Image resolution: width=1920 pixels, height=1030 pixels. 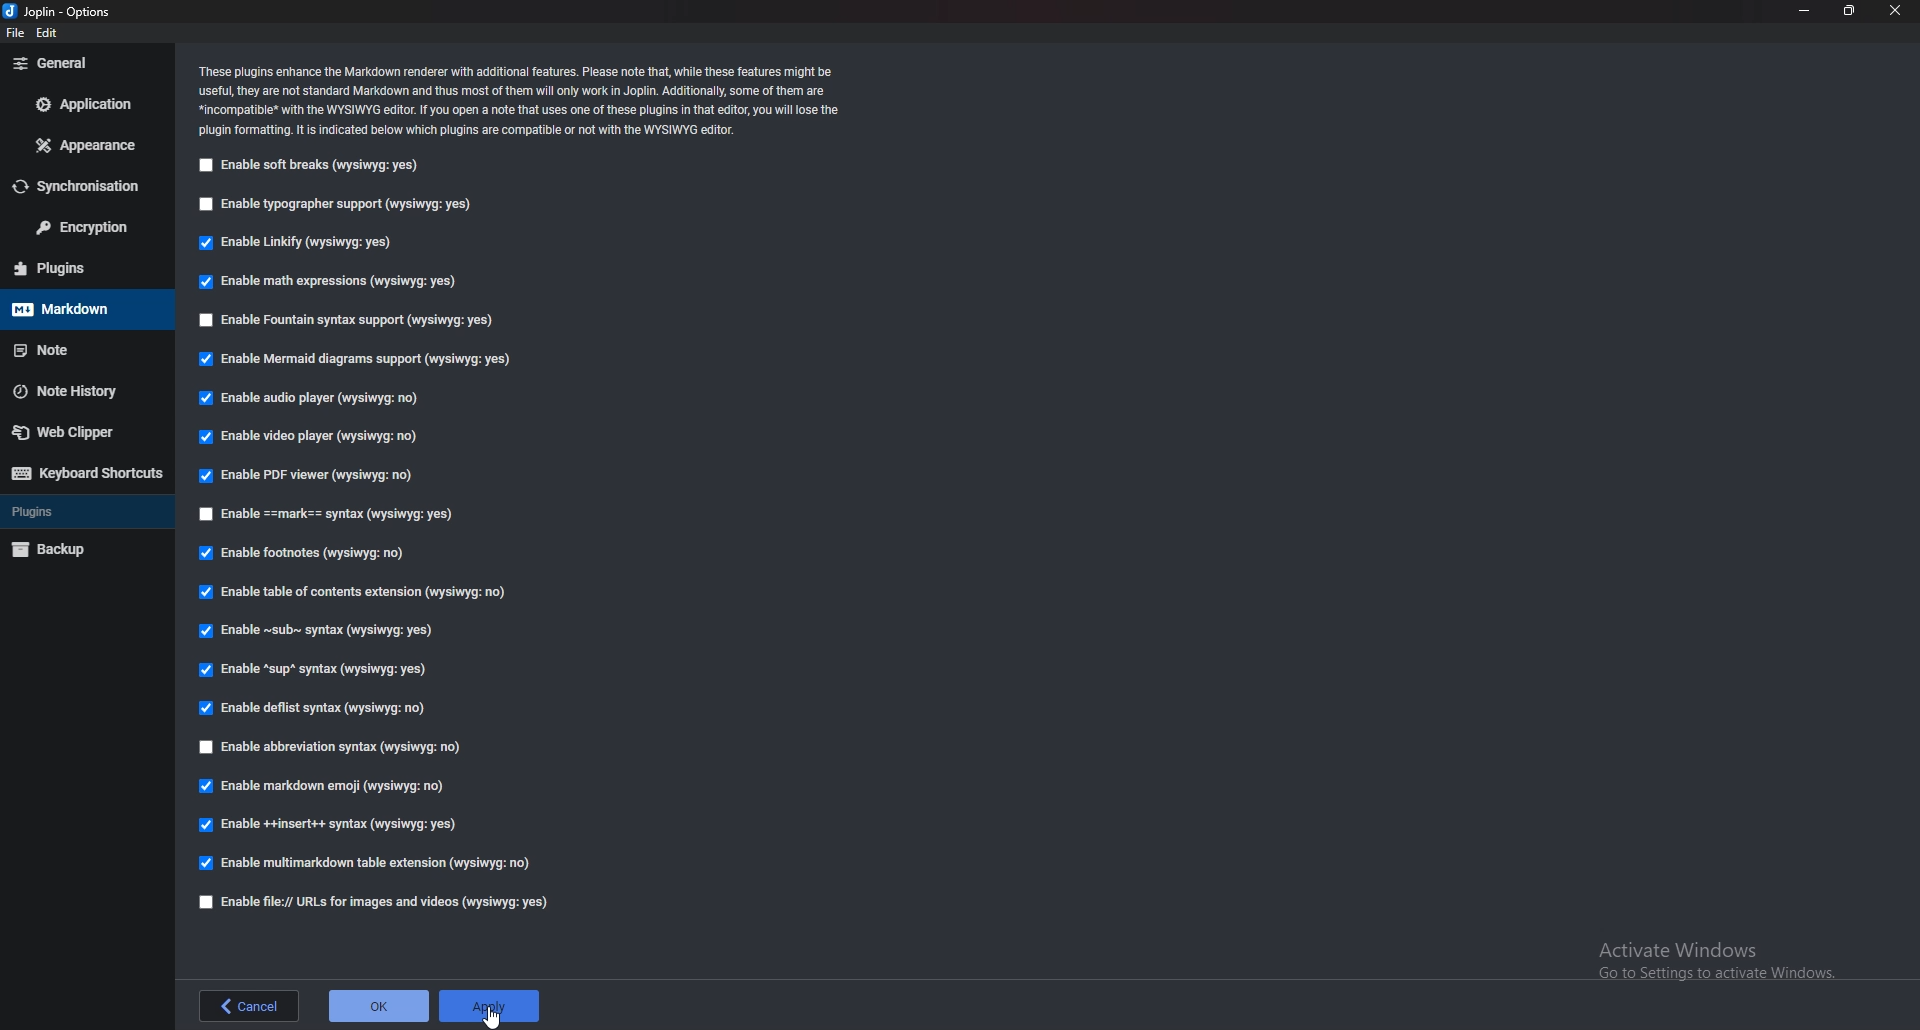 I want to click on edit, so click(x=48, y=34).